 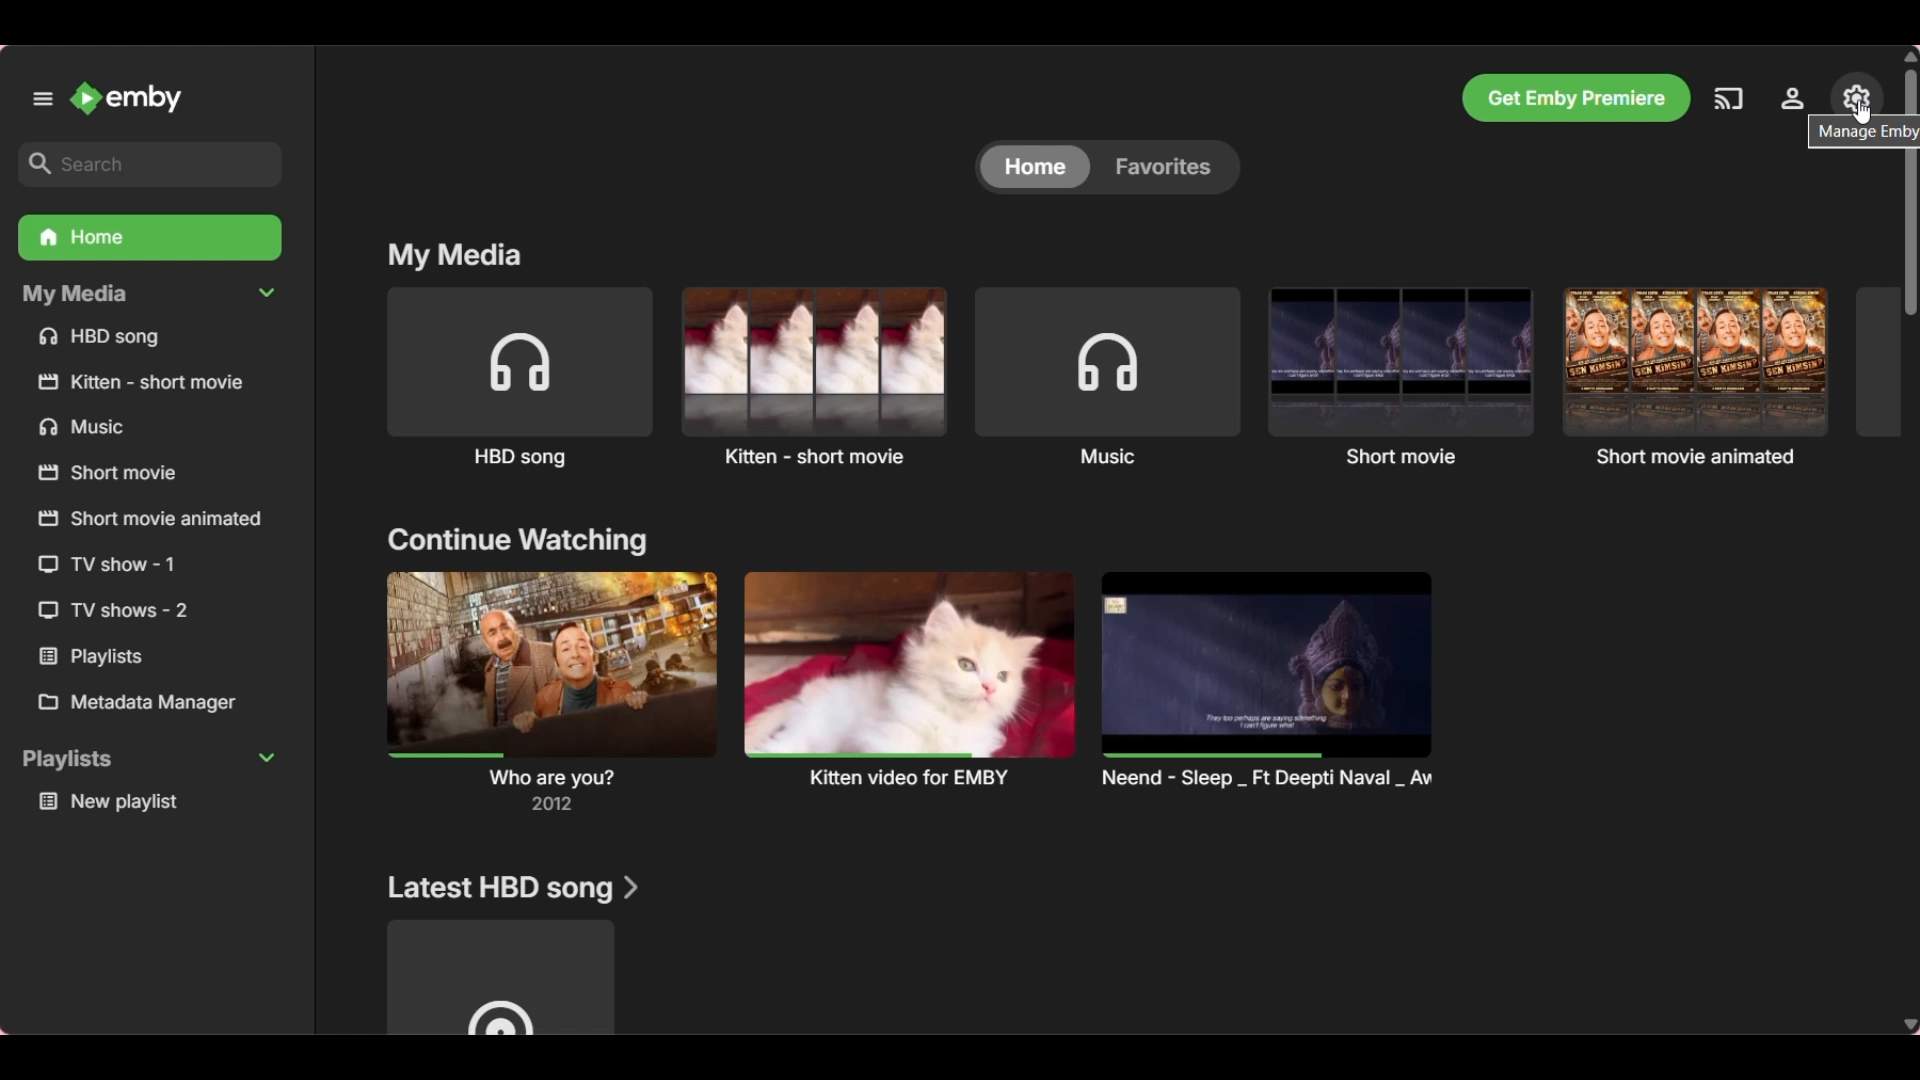 I want to click on Cursor, so click(x=1861, y=112).